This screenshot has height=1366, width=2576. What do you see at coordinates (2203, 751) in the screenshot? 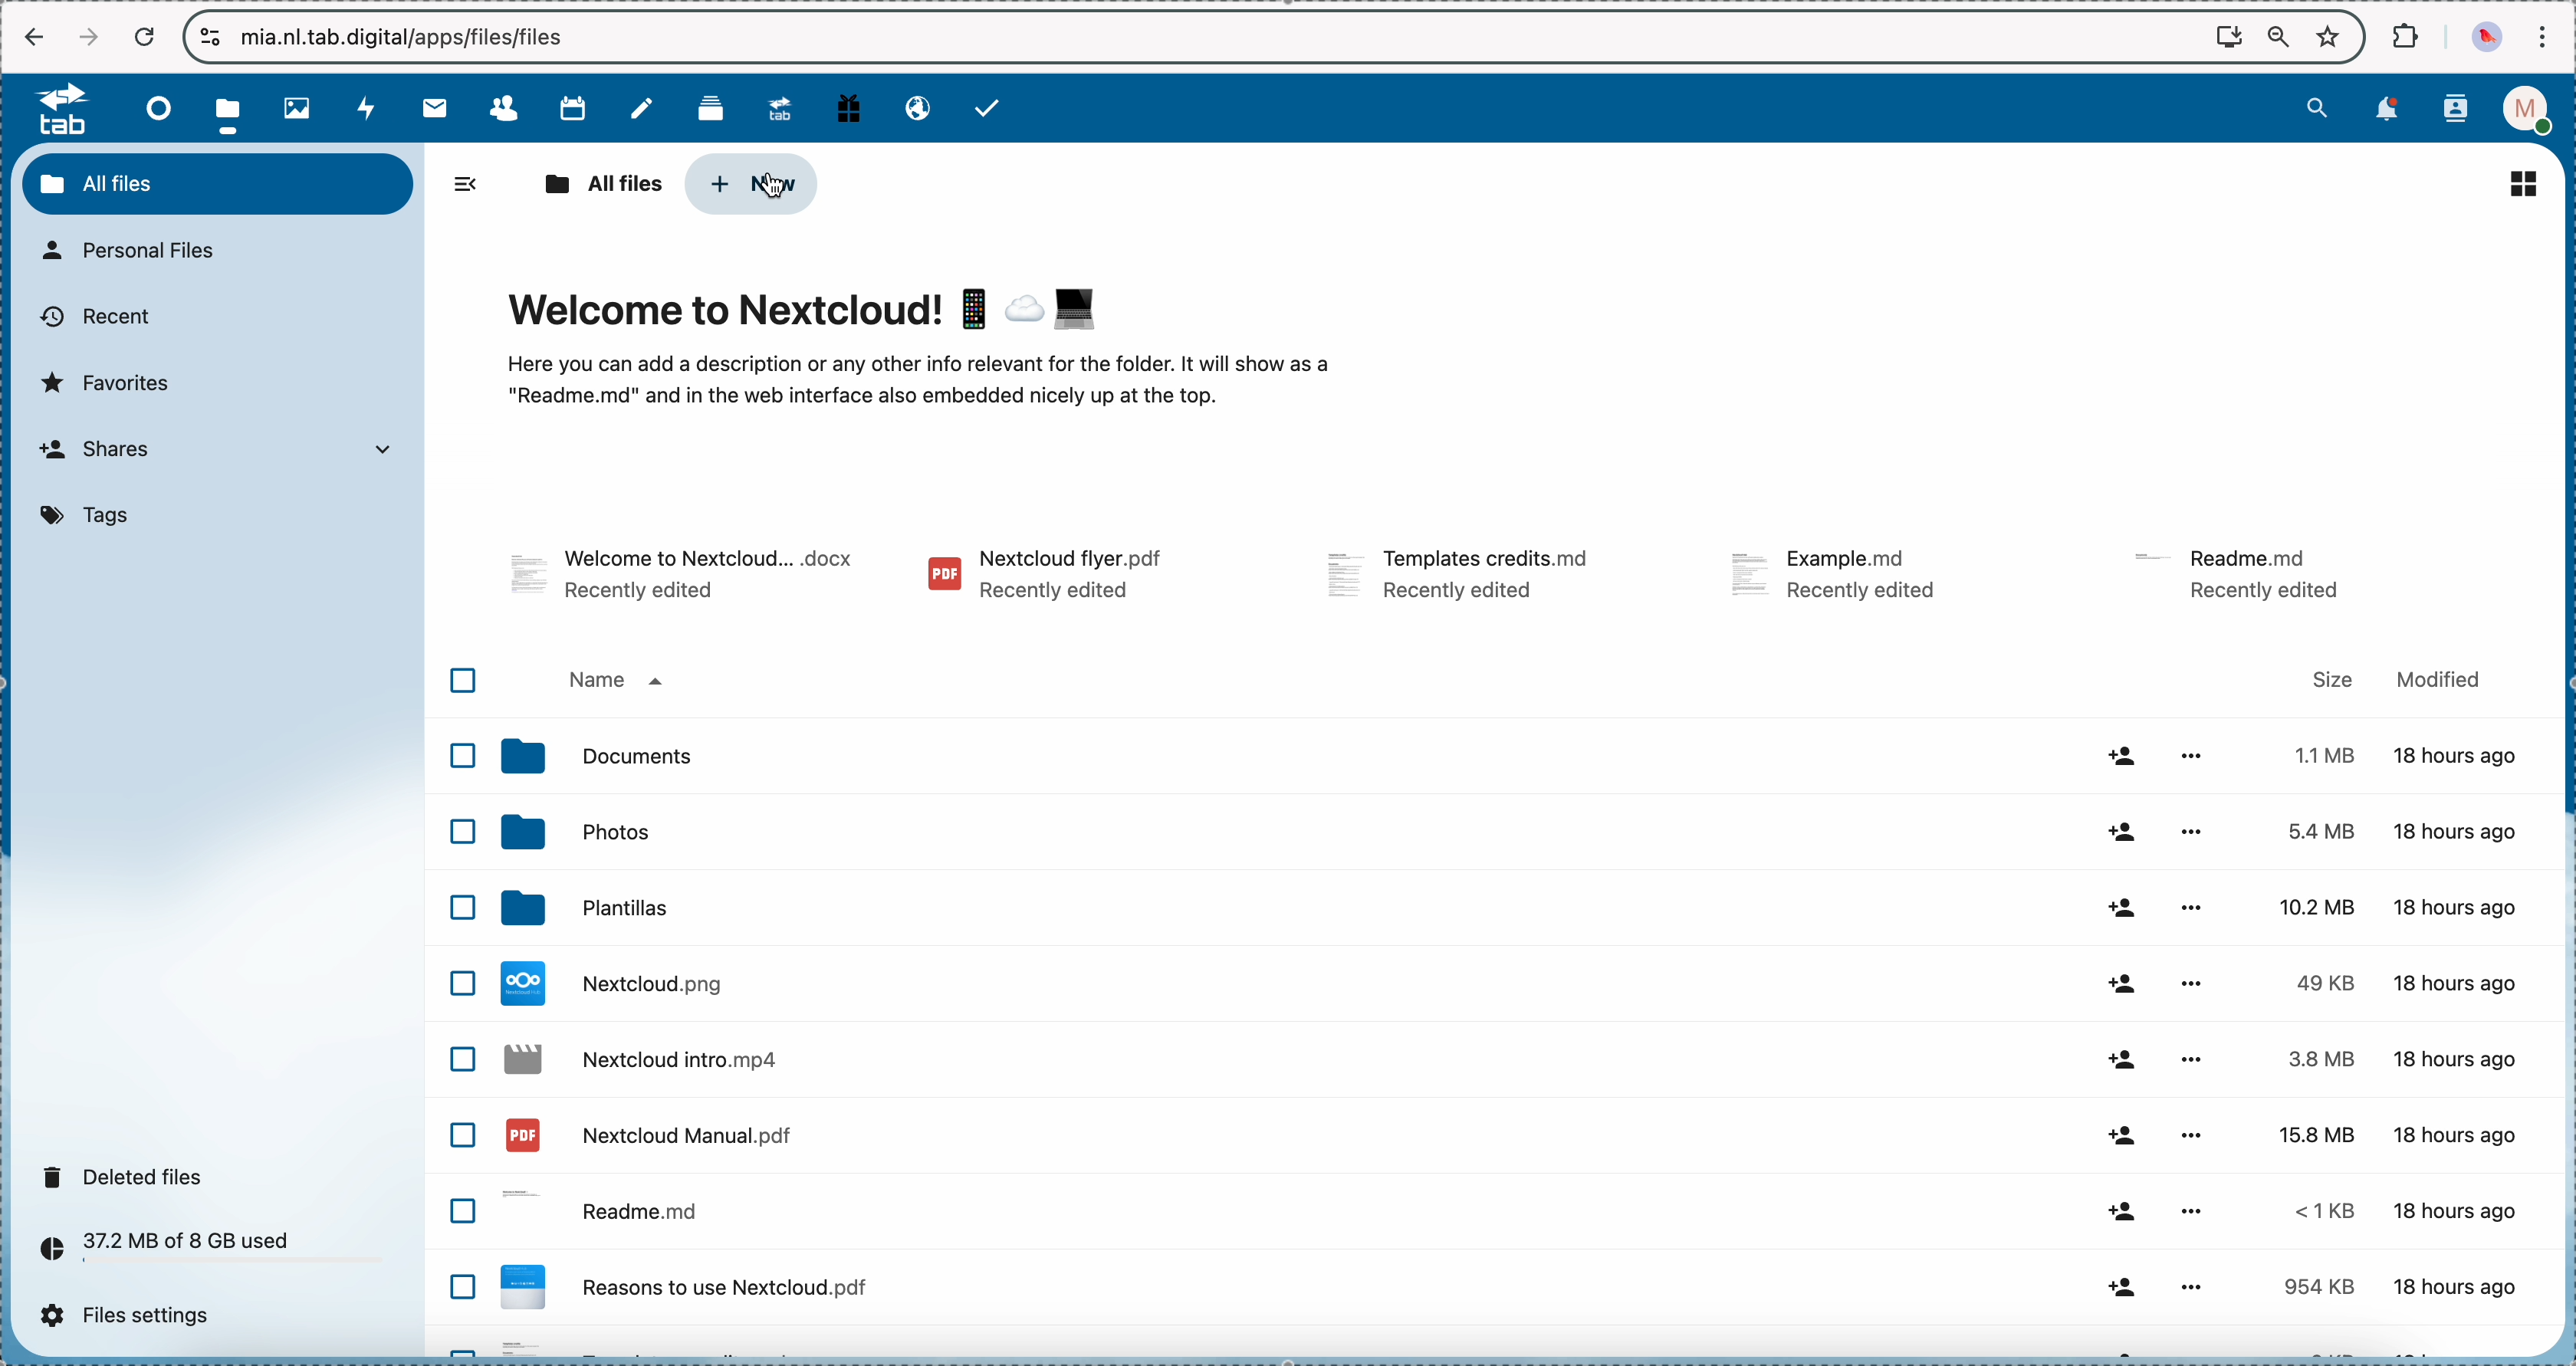
I see `more options` at bounding box center [2203, 751].